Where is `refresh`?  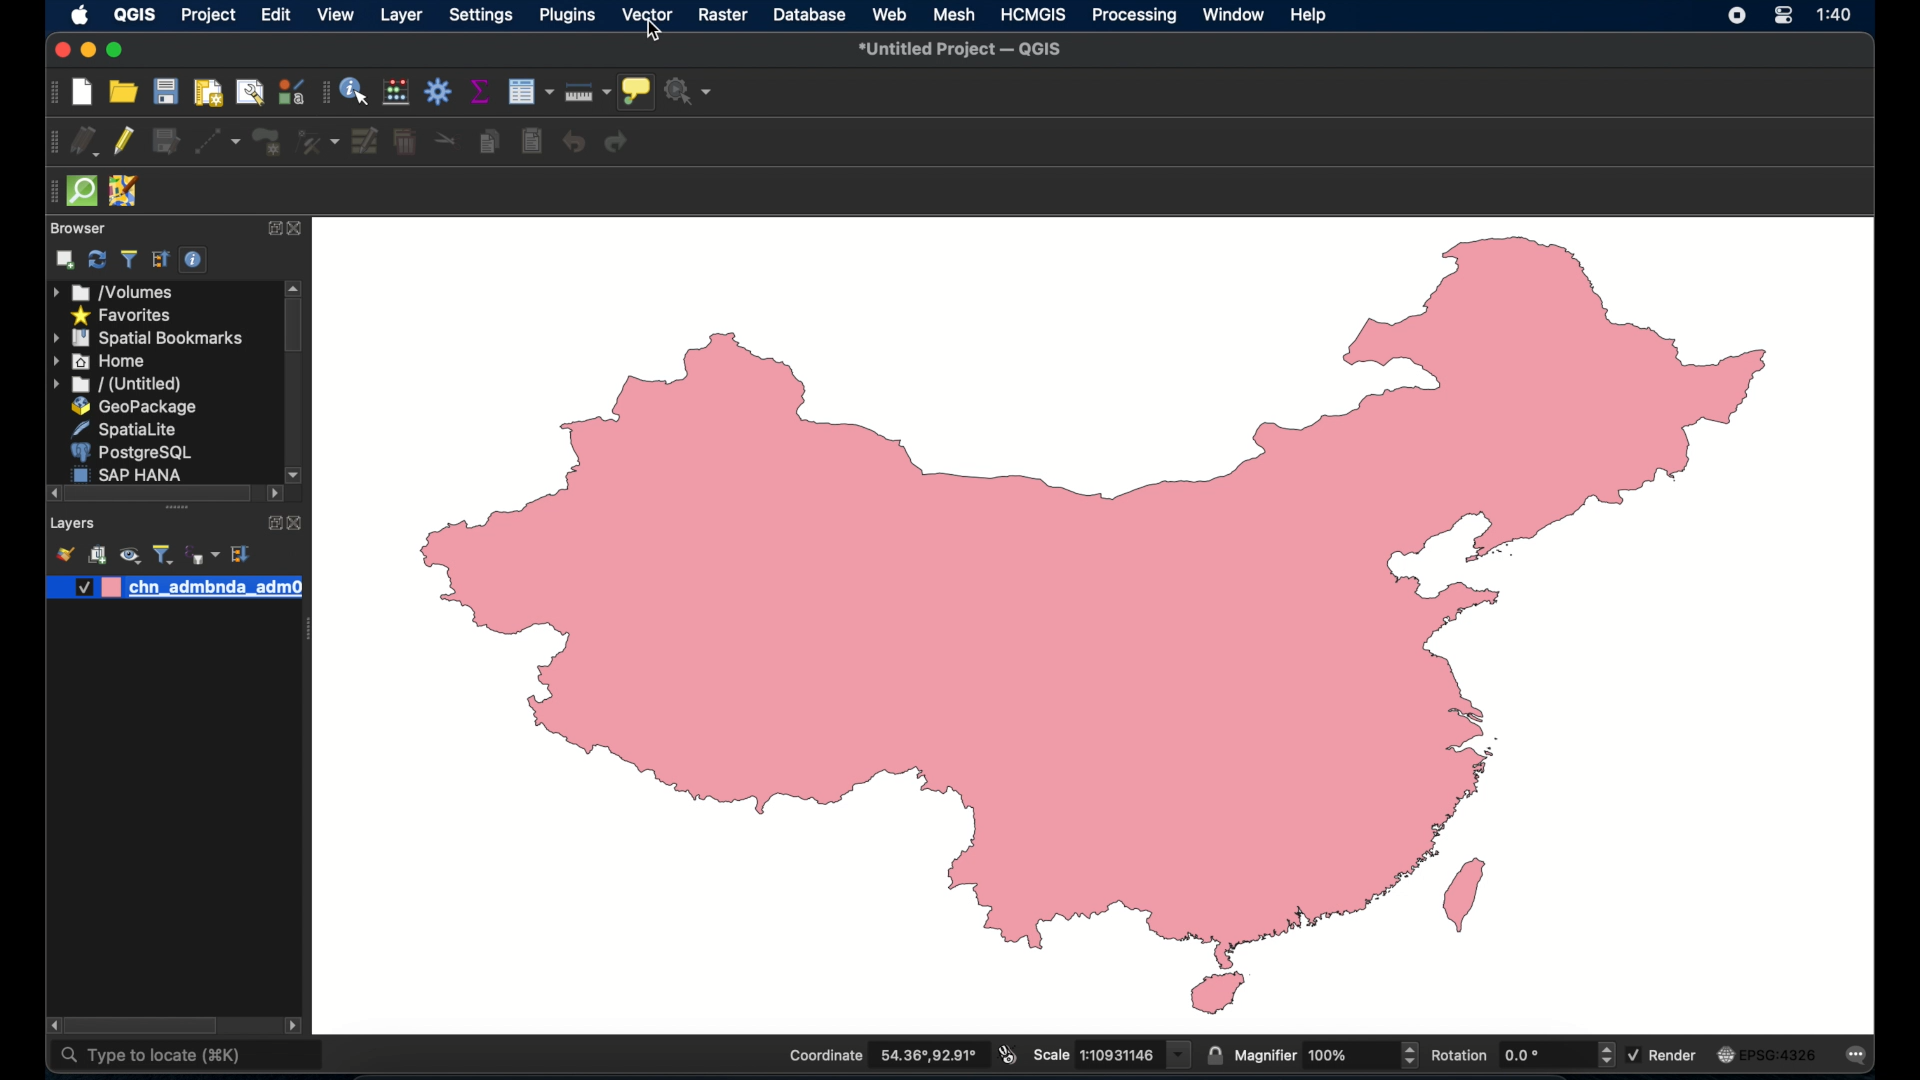
refresh is located at coordinates (97, 259).